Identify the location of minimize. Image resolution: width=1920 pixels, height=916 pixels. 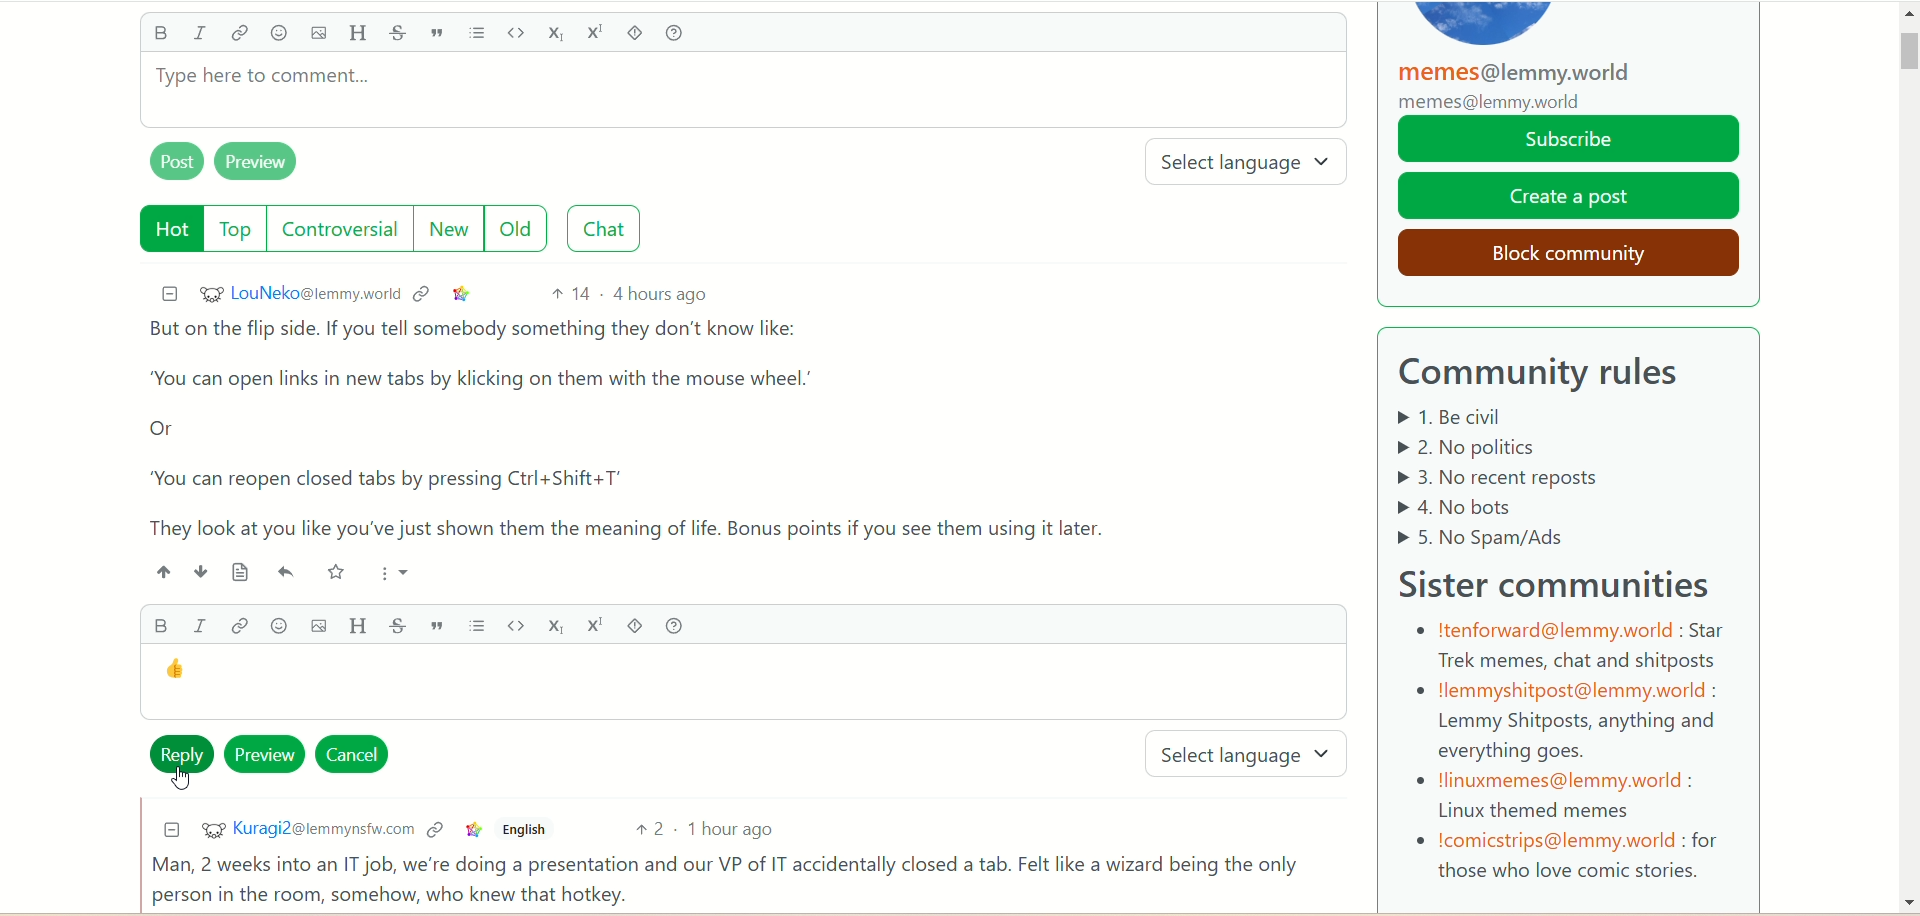
(165, 831).